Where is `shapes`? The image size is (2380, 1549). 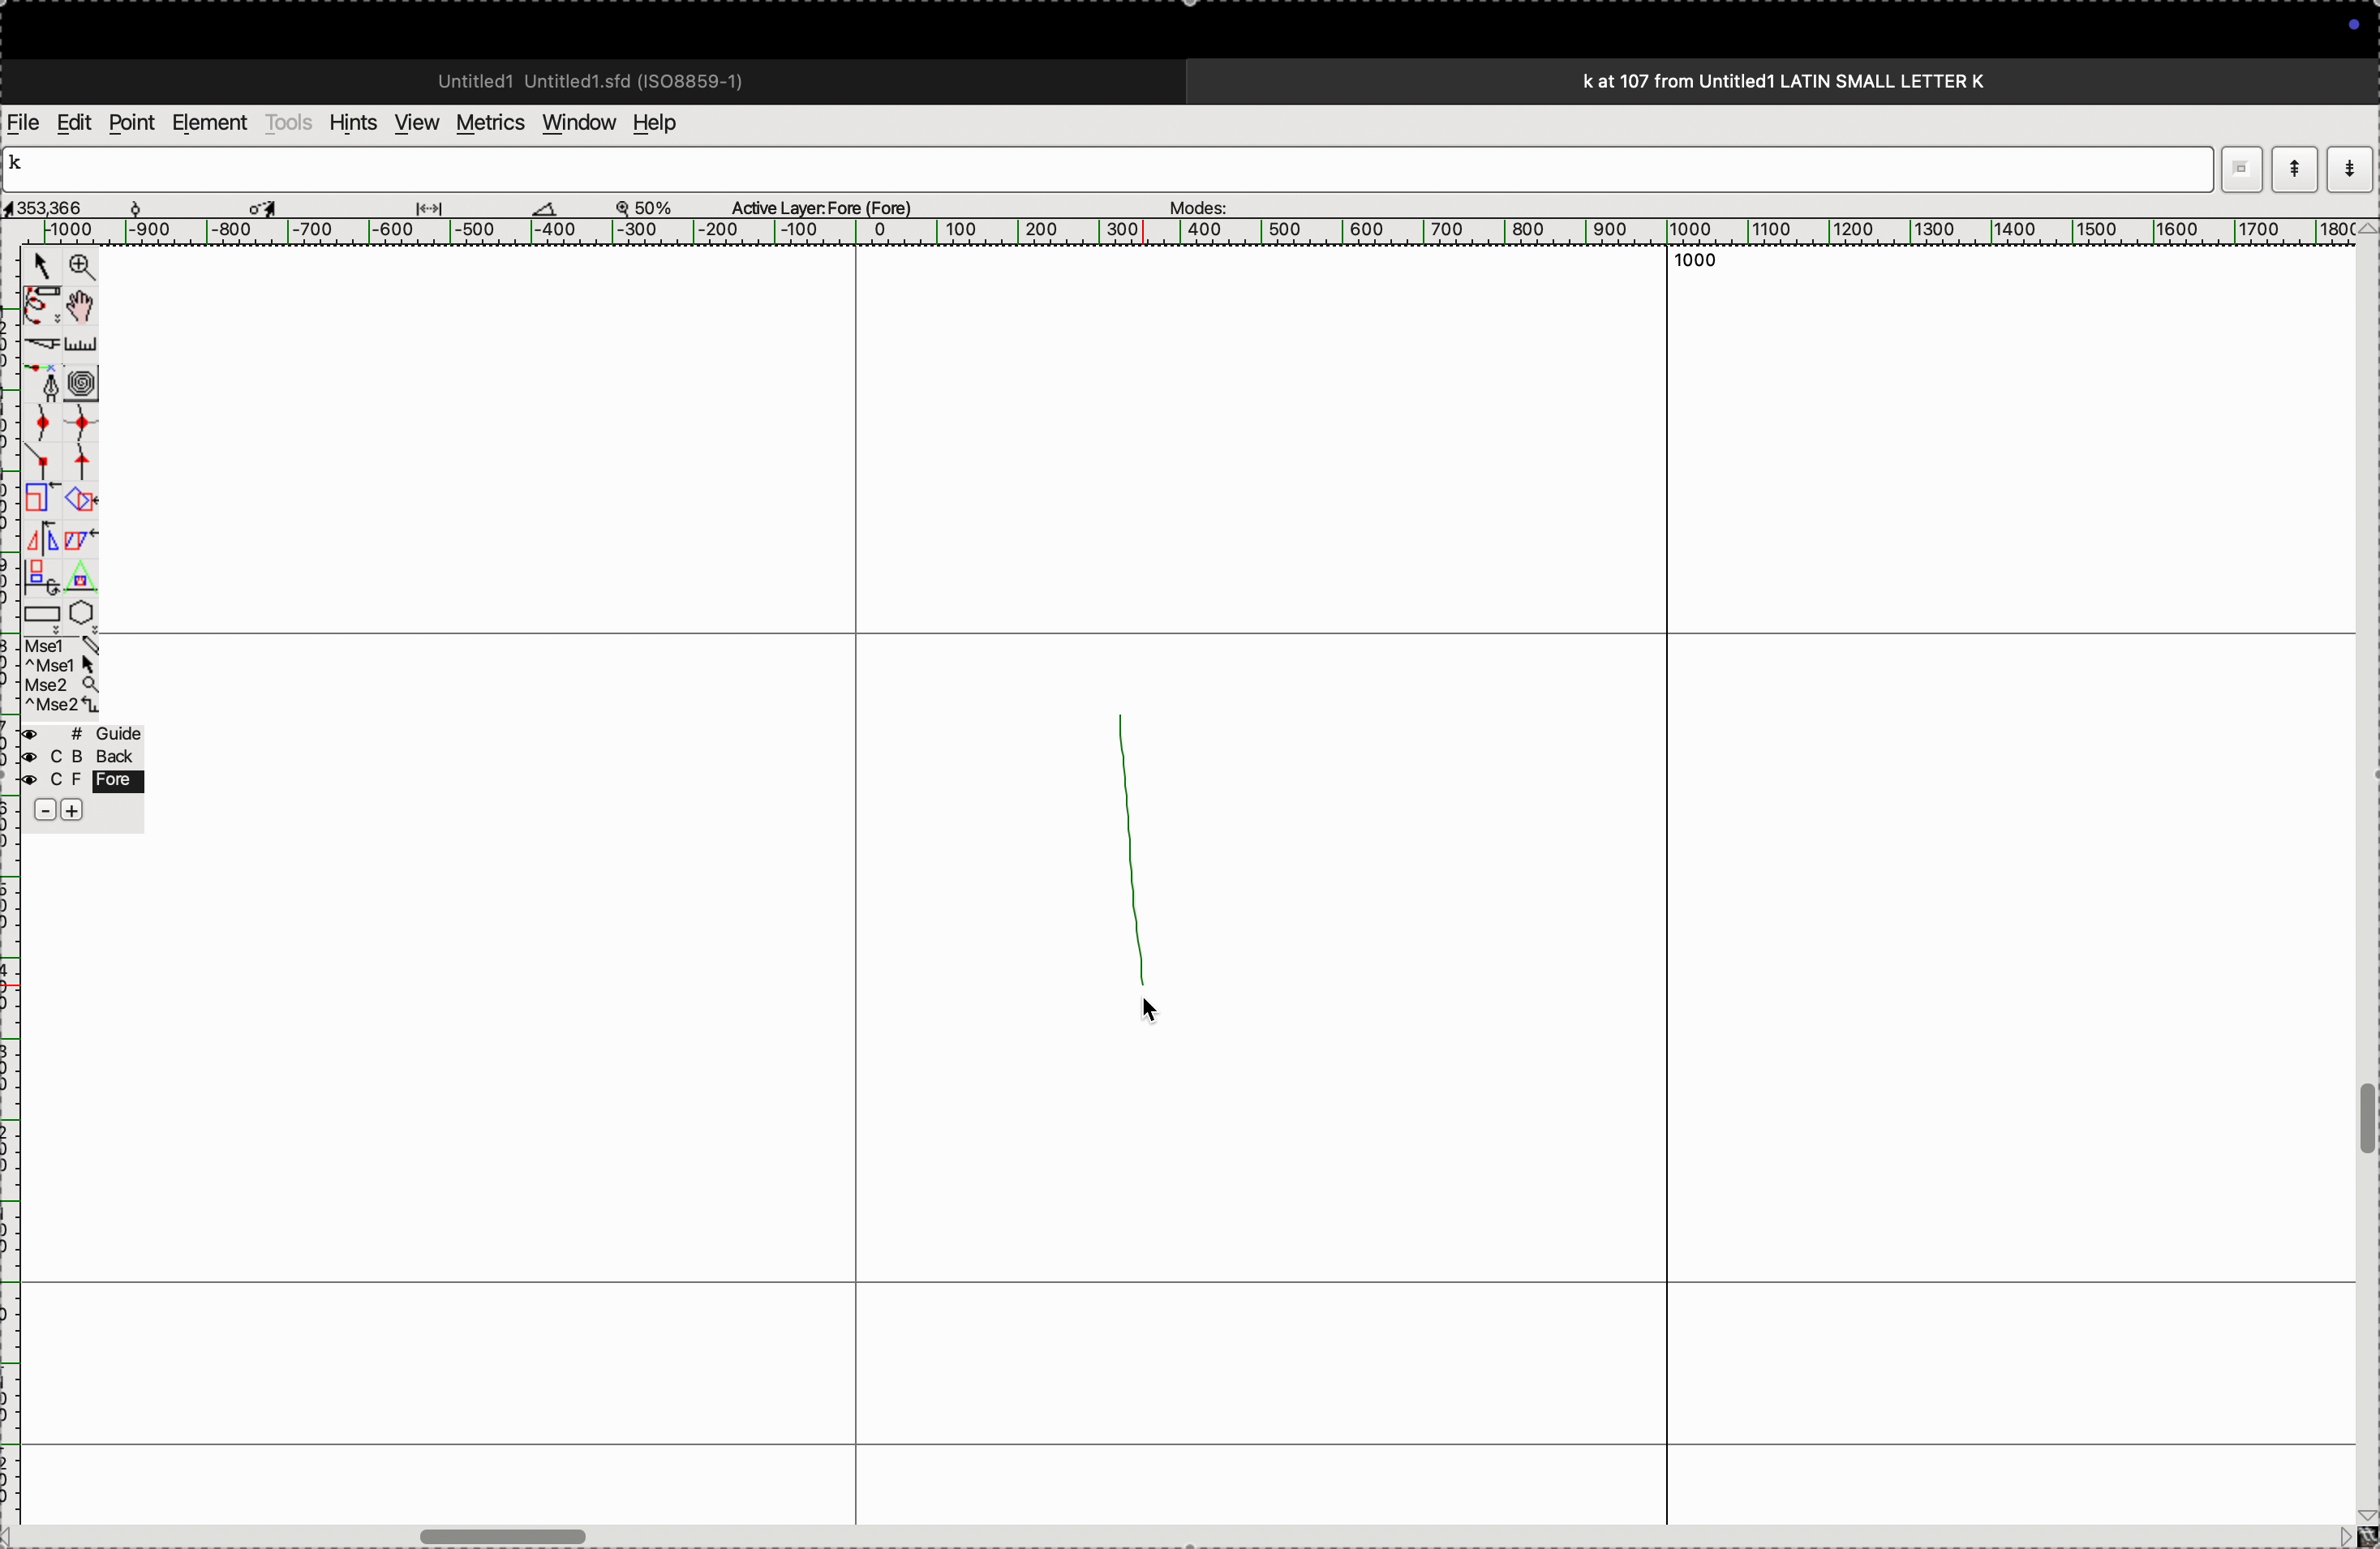 shapes is located at coordinates (80, 499).